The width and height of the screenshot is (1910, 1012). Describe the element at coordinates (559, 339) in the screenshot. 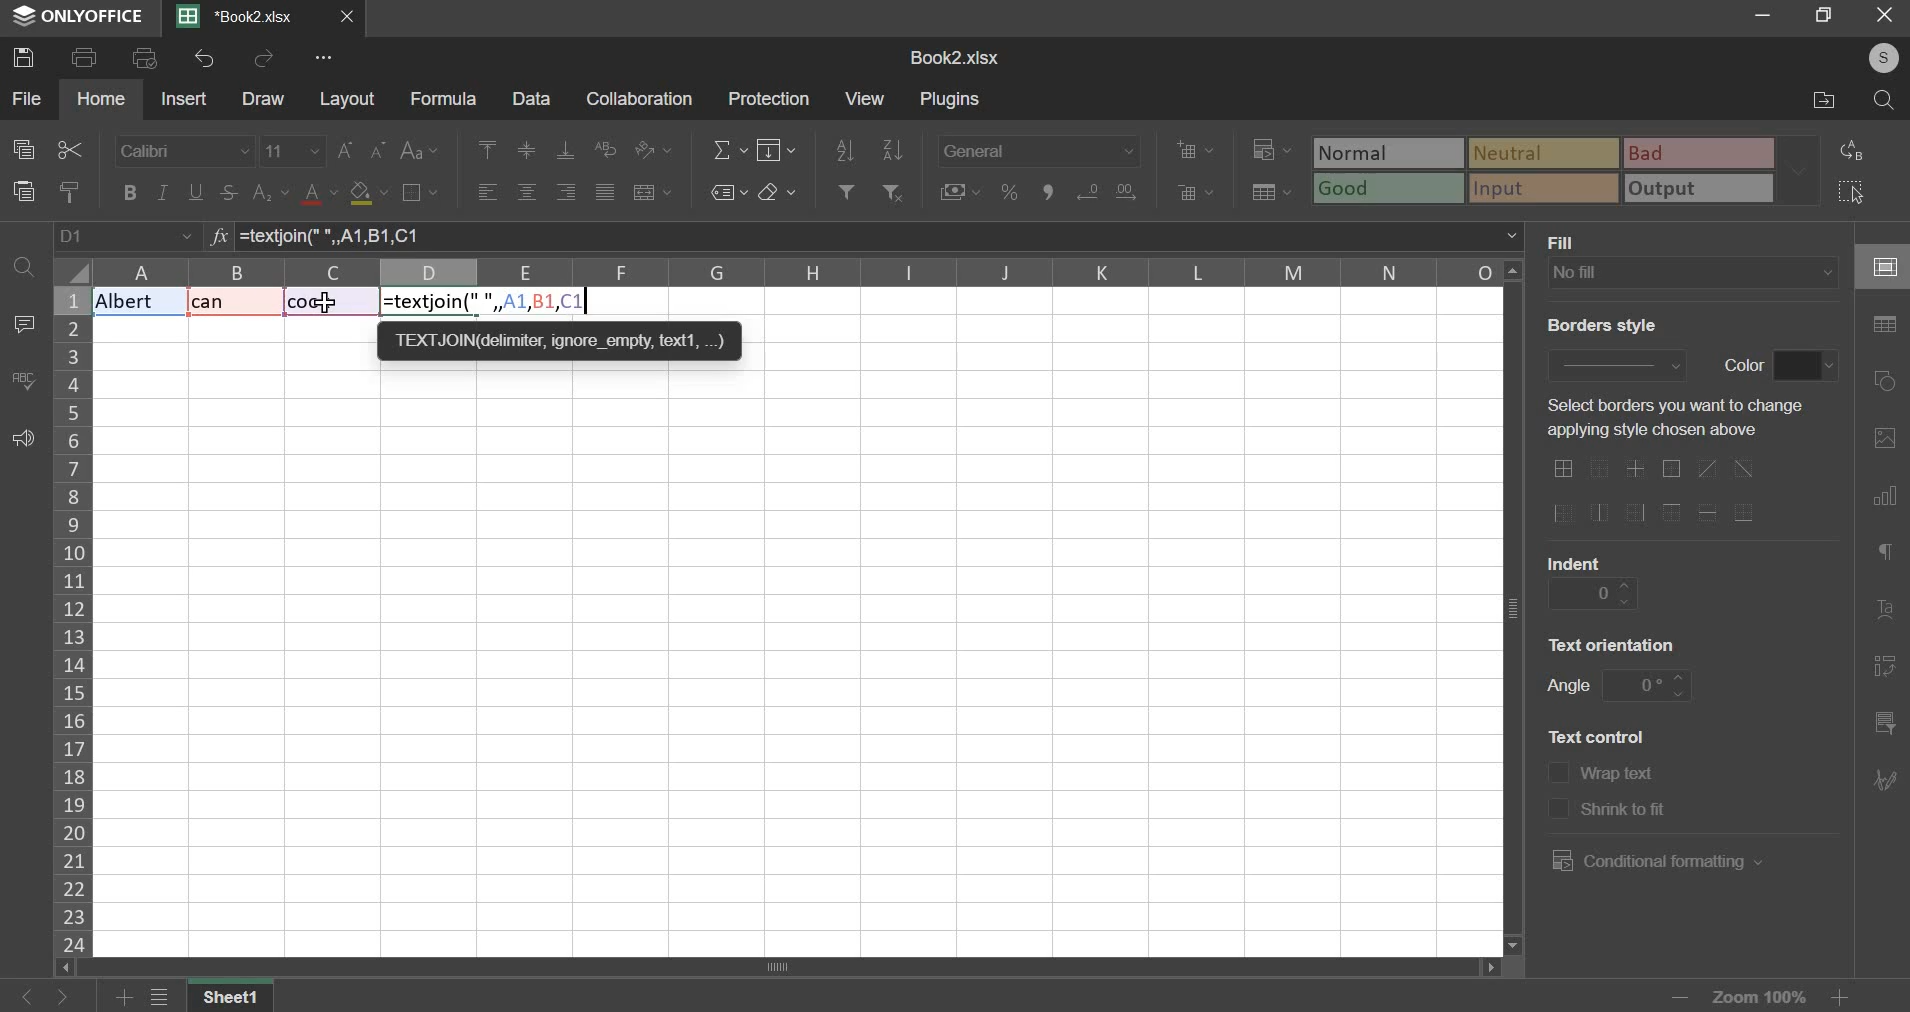

I see `TEXTJON deter, ignore empty text,` at that location.